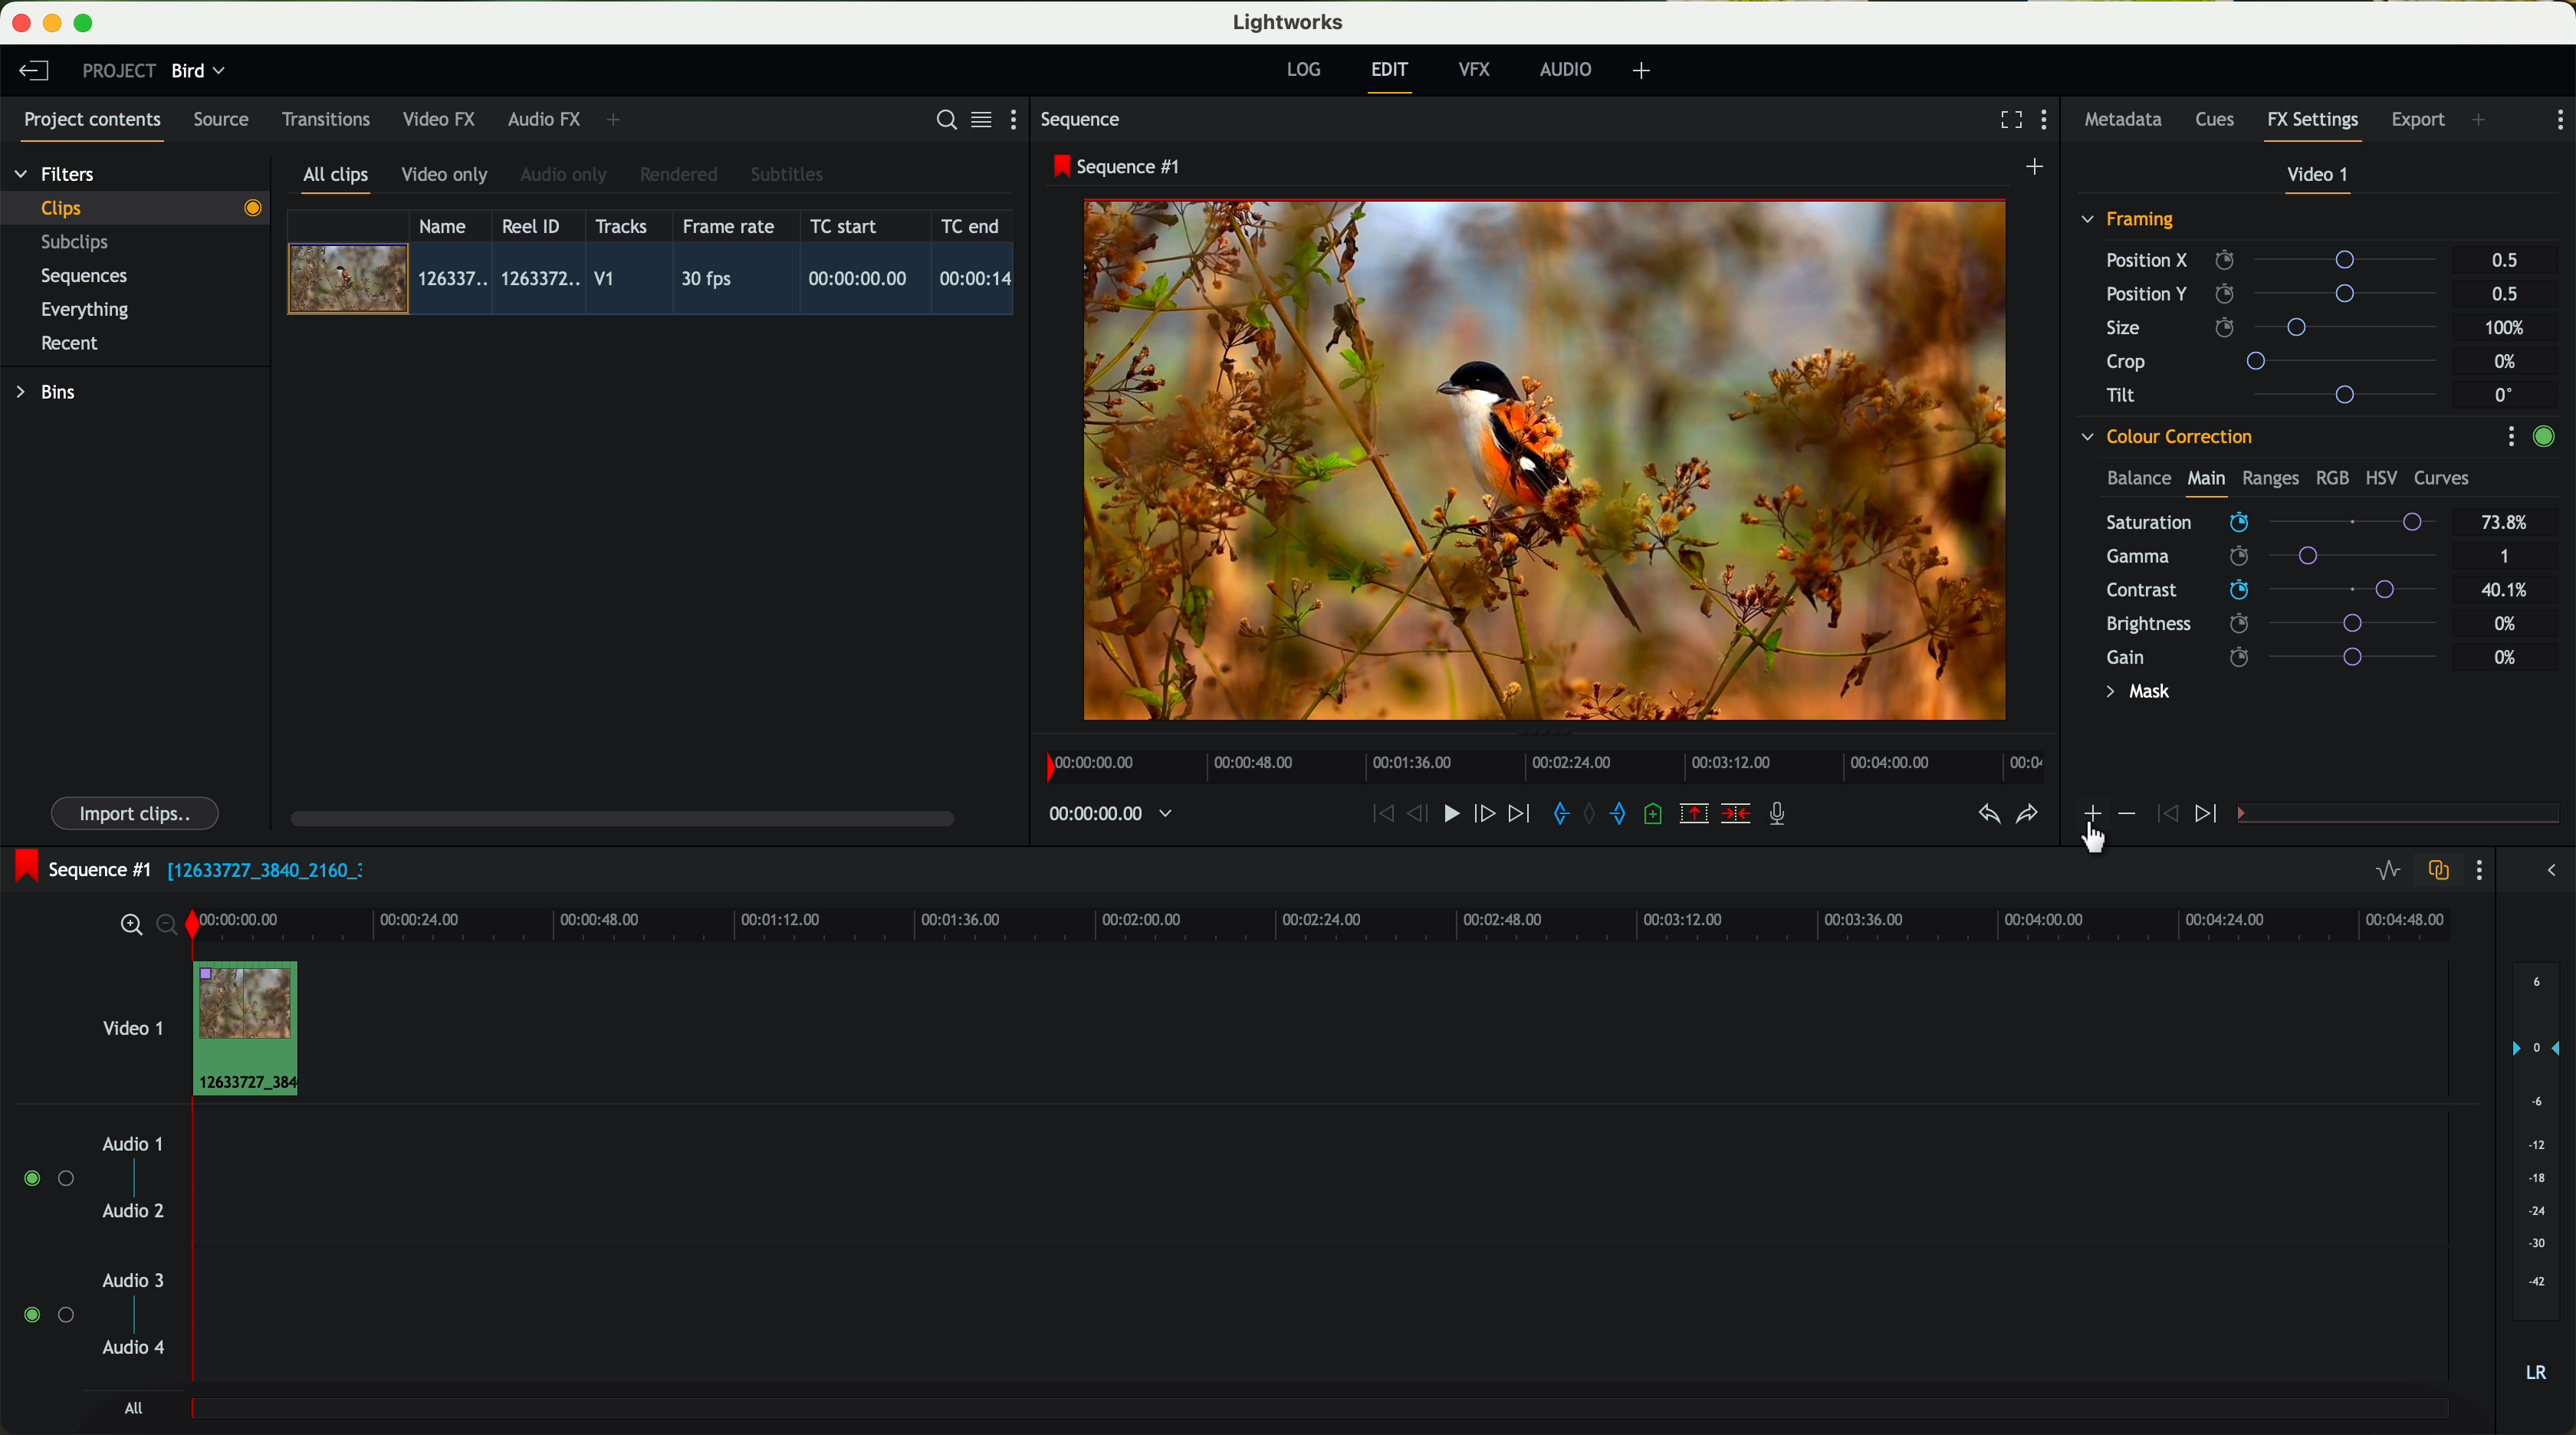  Describe the element at coordinates (2543, 439) in the screenshot. I see `enable` at that location.